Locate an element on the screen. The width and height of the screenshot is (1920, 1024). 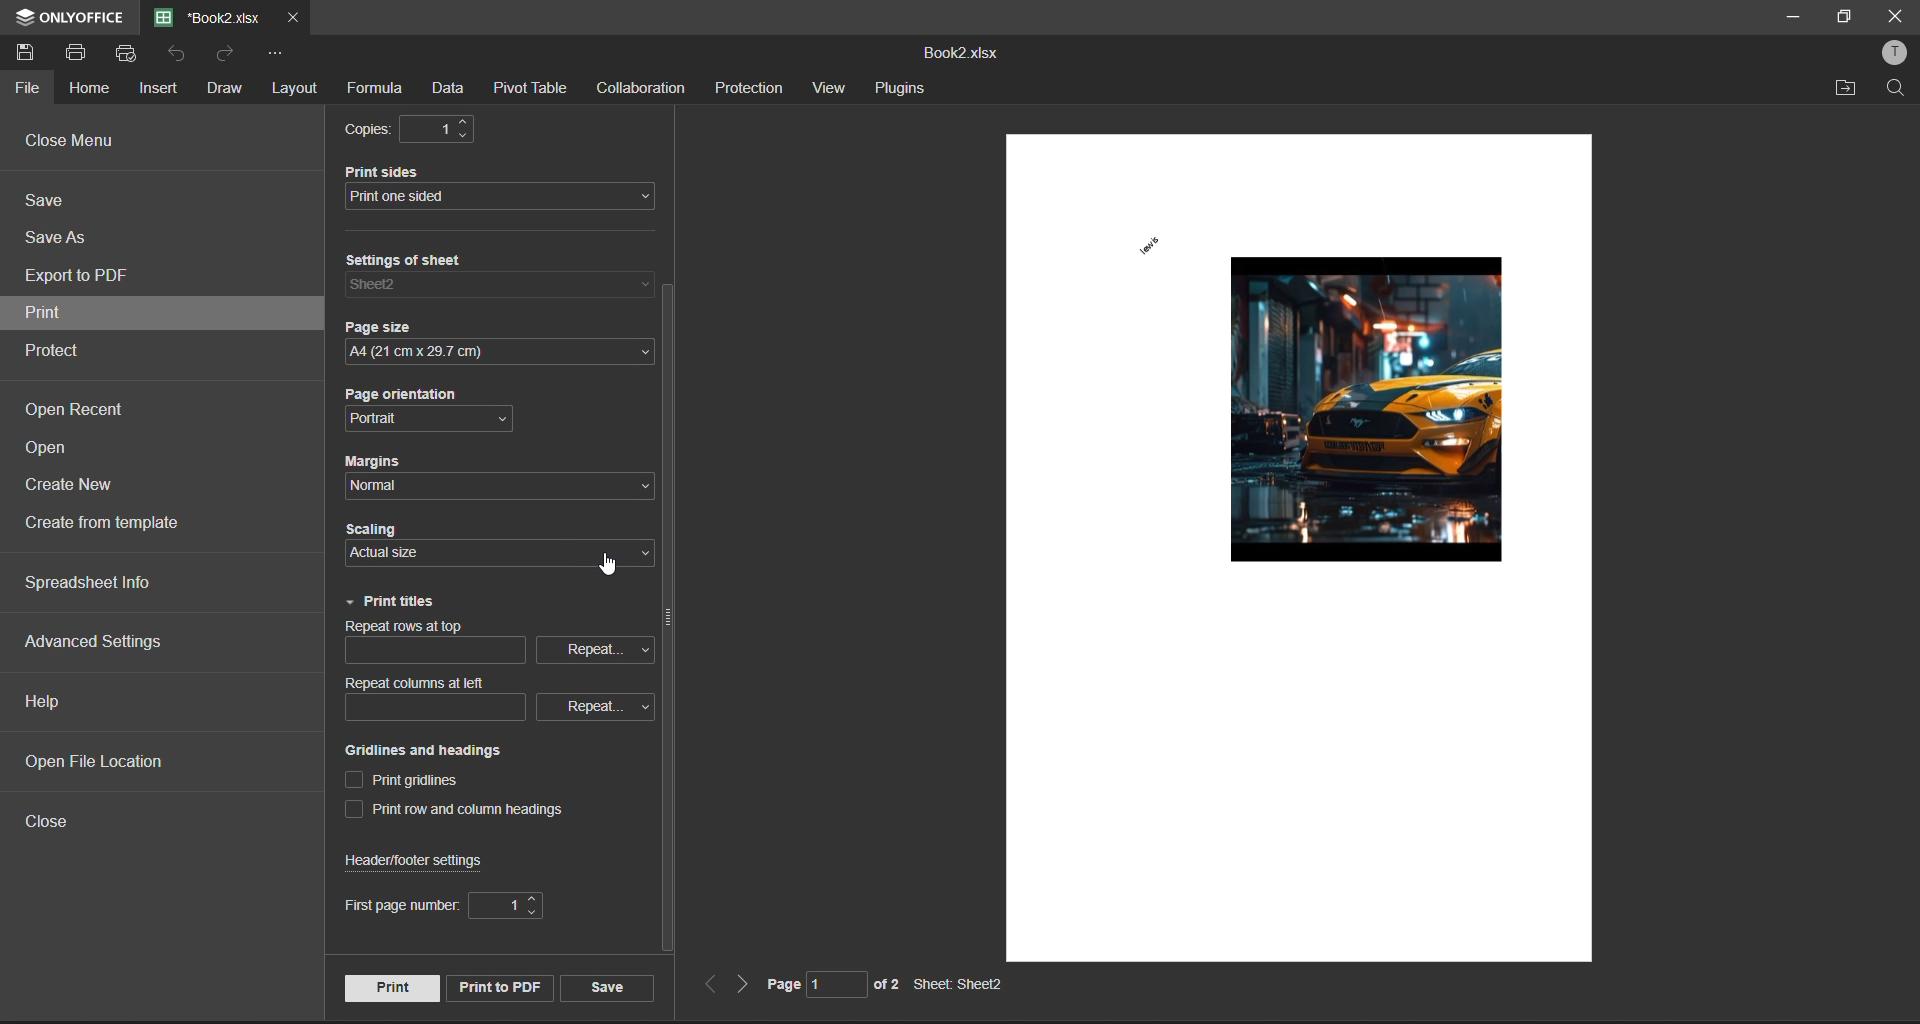
page orientation is located at coordinates (416, 397).